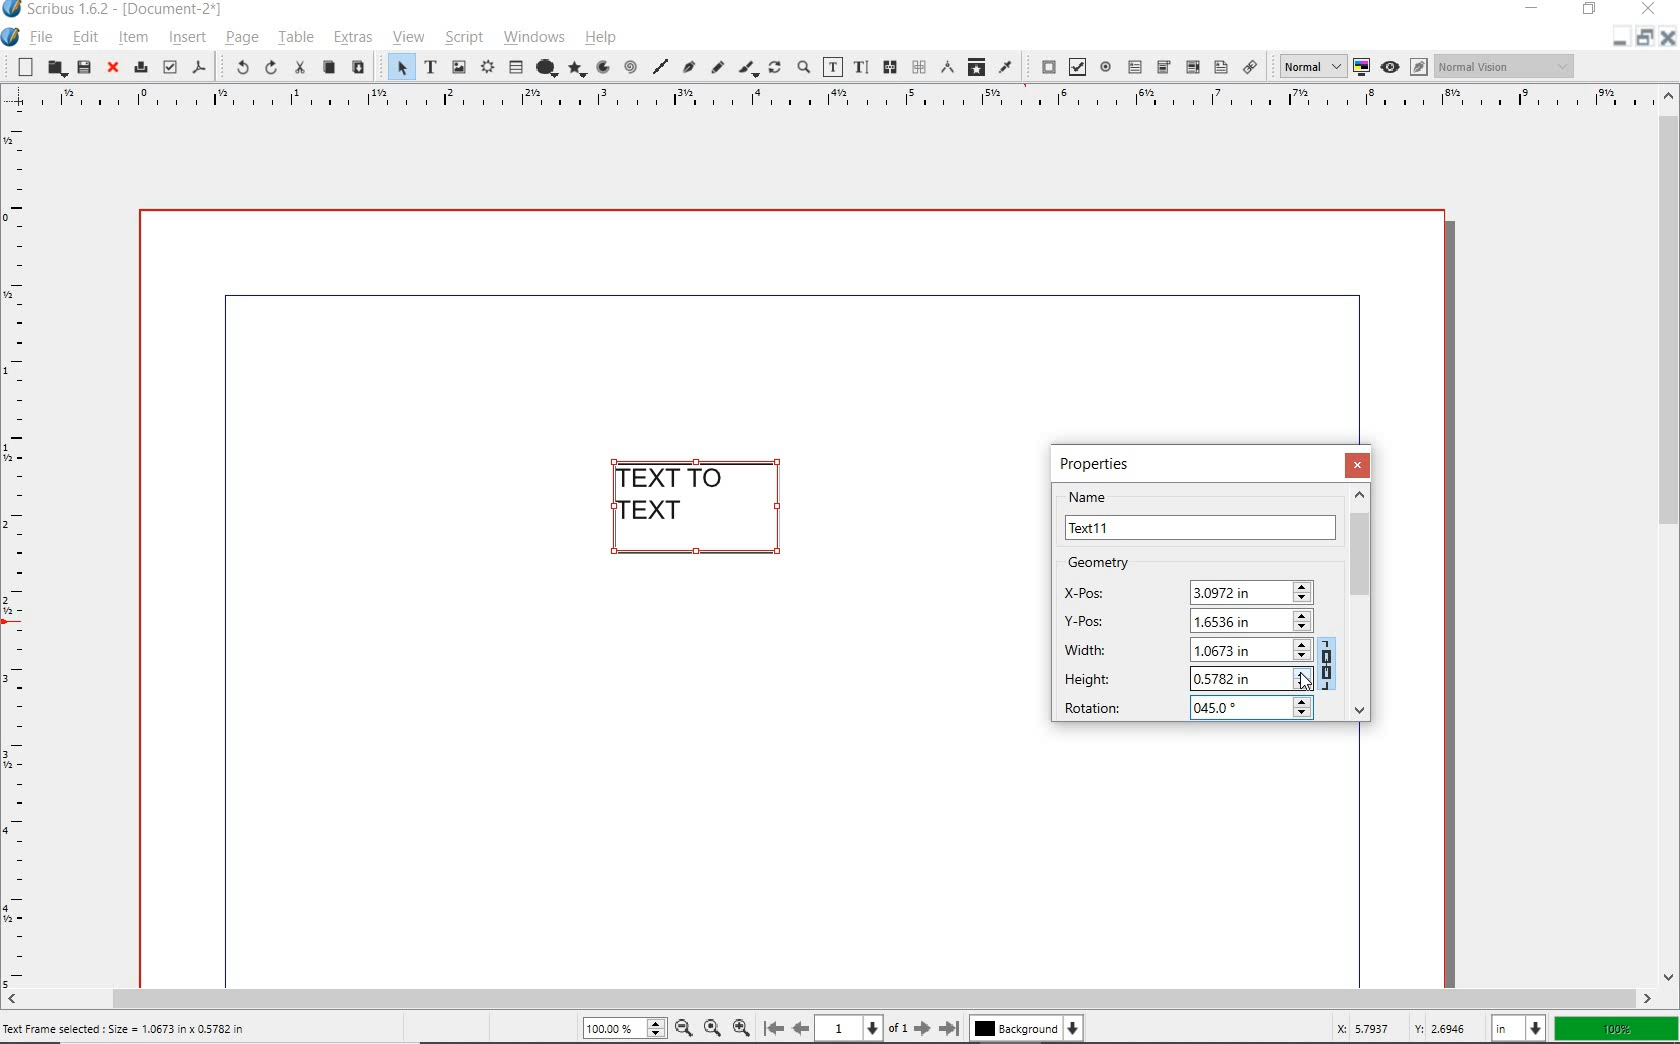  I want to click on Y-POS, so click(1183, 619).